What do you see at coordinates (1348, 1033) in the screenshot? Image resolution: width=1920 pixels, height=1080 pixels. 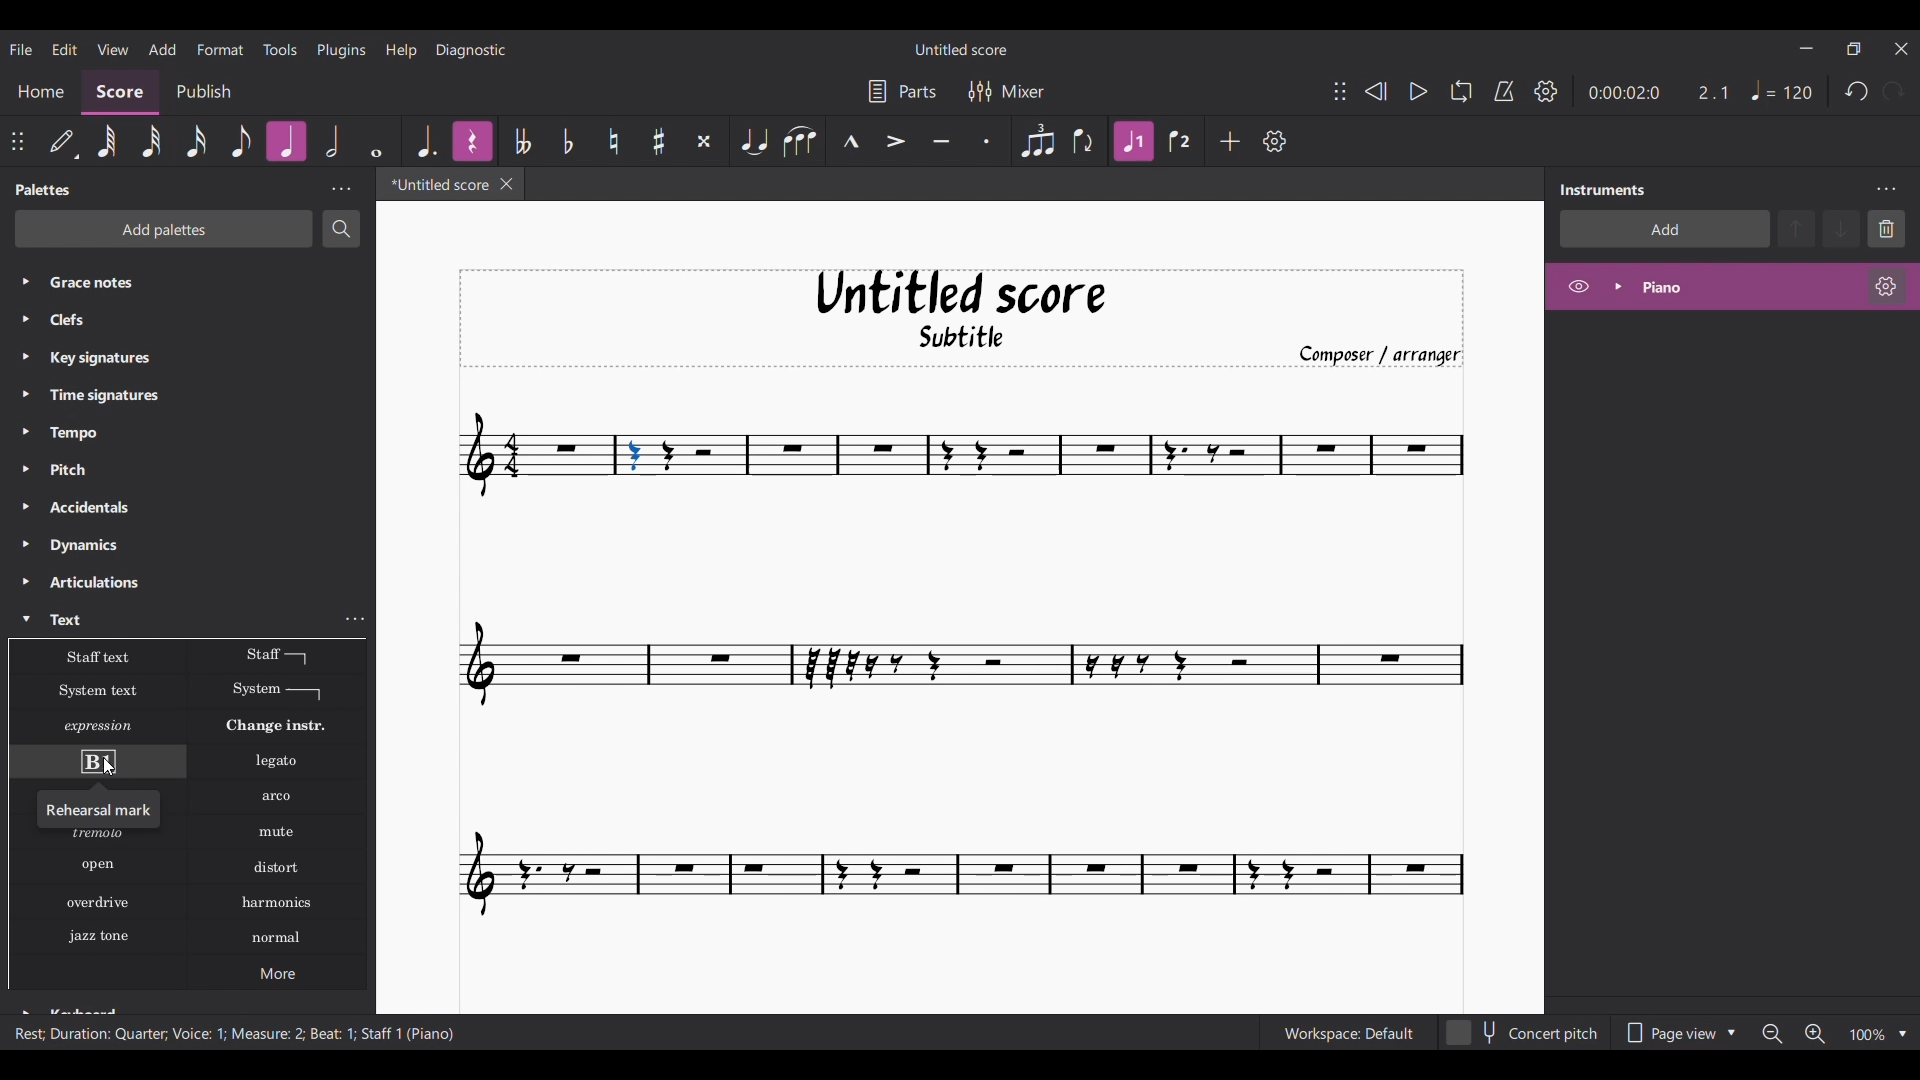 I see `Workspace: Default` at bounding box center [1348, 1033].